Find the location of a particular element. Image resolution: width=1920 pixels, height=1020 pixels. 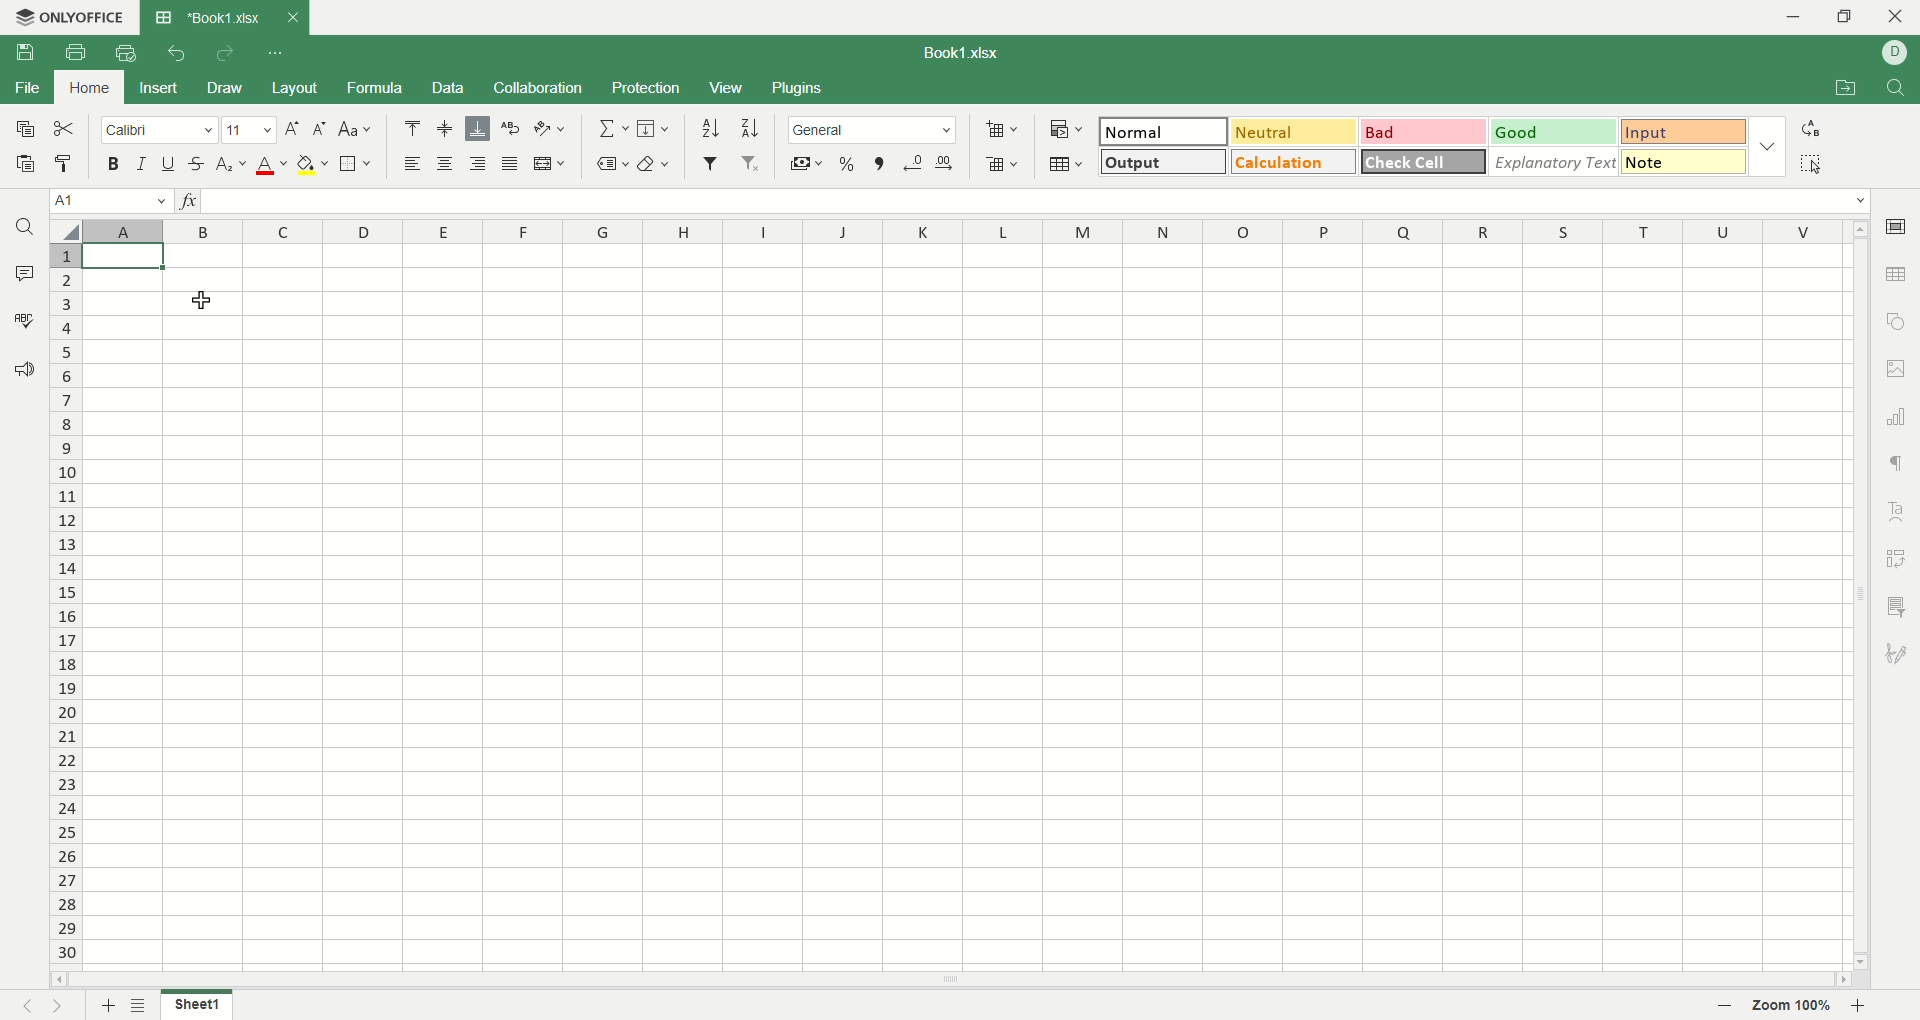

strikethrough is located at coordinates (198, 162).